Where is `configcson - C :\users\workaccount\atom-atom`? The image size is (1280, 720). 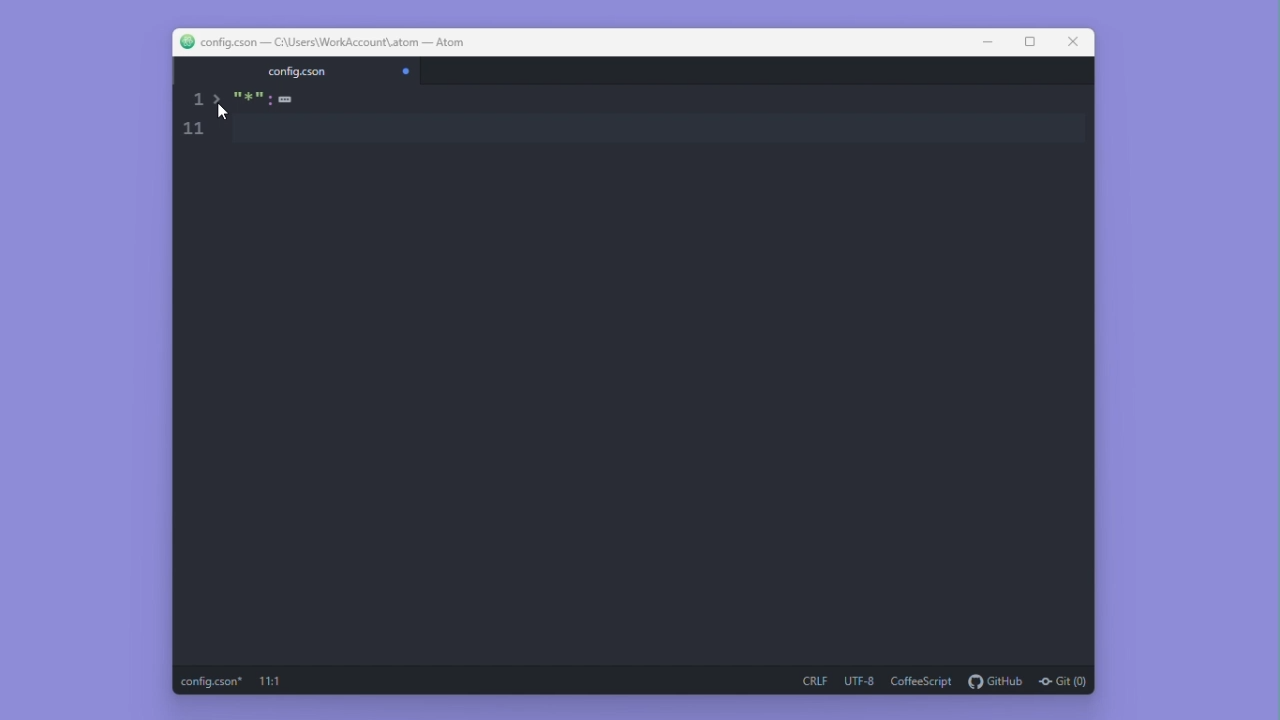 configcson - C :\users\workaccount\atom-atom is located at coordinates (331, 42).